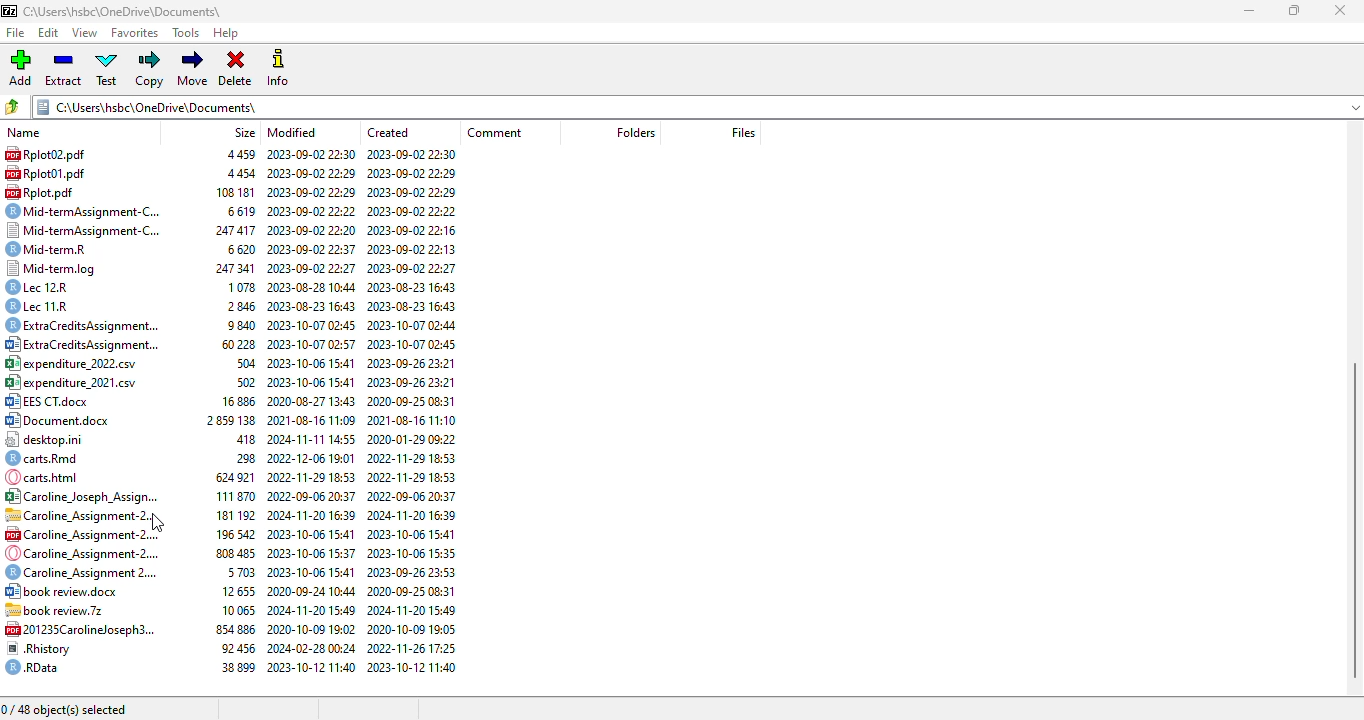 The image size is (1364, 720). What do you see at coordinates (412, 324) in the screenshot?
I see `2023-10-07 02:44` at bounding box center [412, 324].